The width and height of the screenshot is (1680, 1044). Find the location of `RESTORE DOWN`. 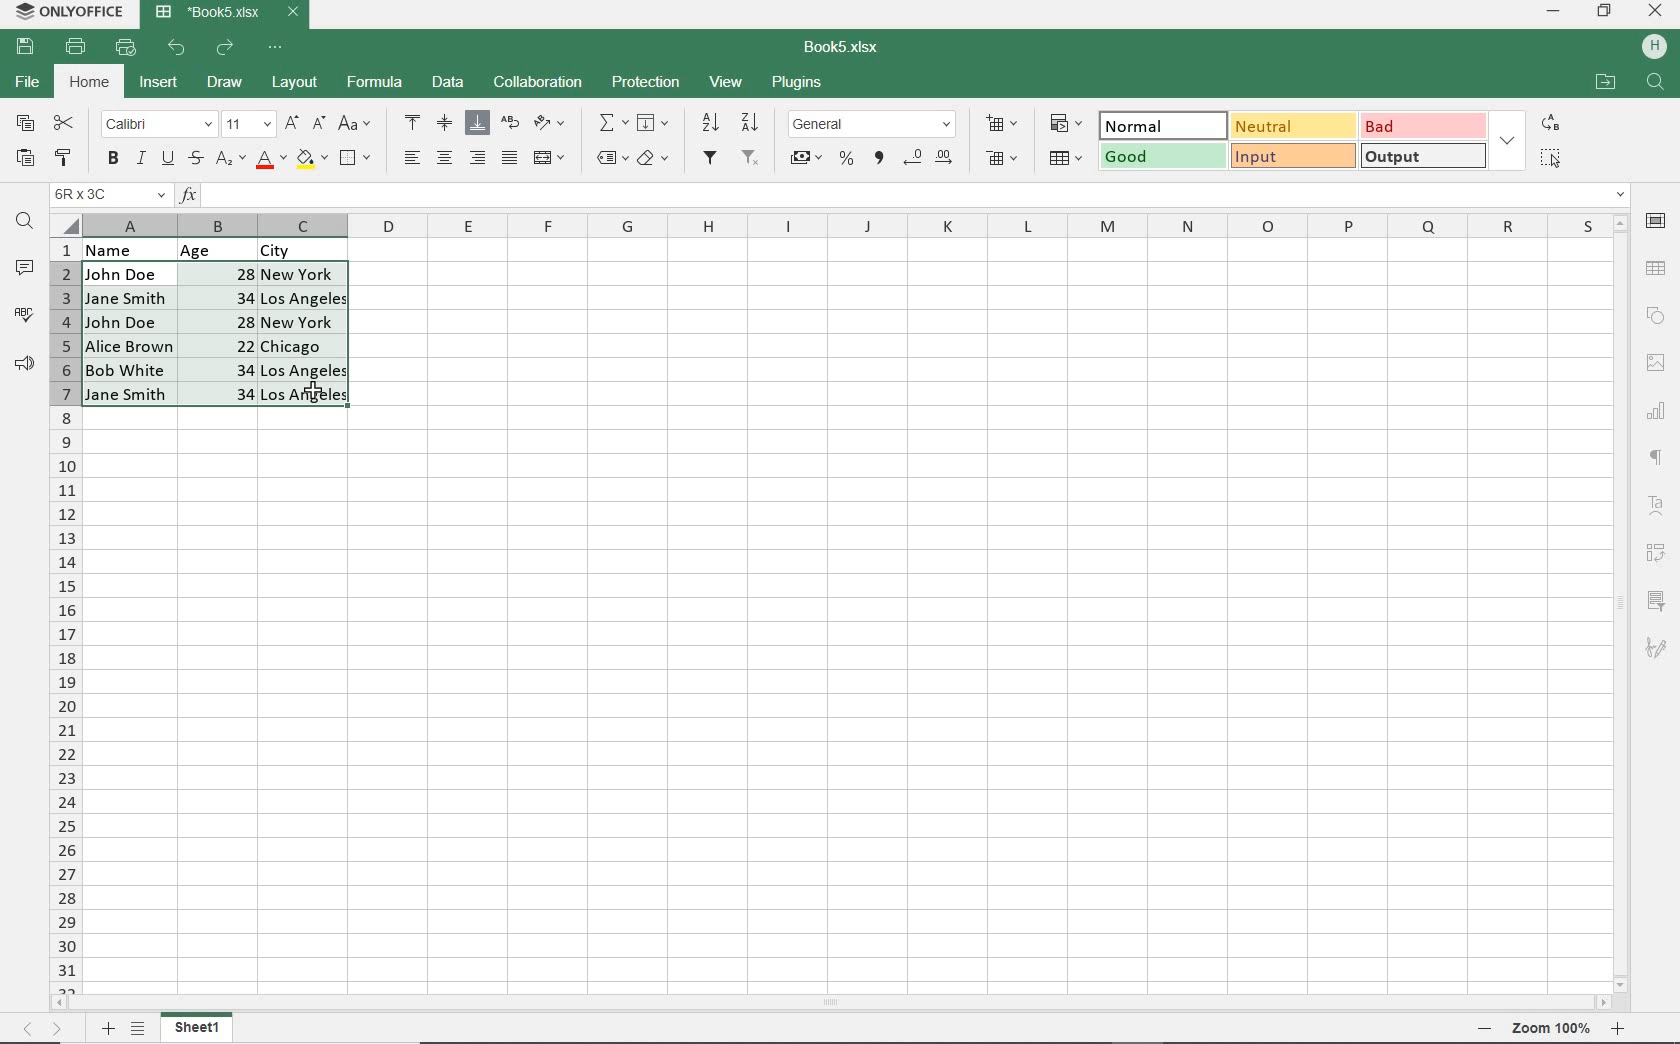

RESTORE DOWN is located at coordinates (1607, 10).